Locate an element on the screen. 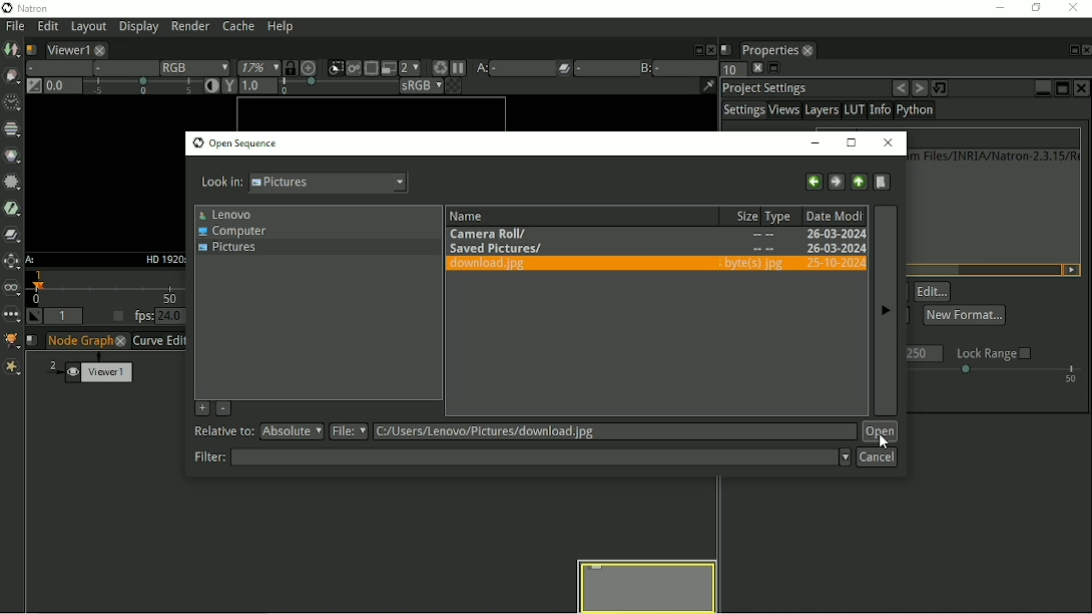 The height and width of the screenshot is (614, 1092). Cancel is located at coordinates (877, 458).